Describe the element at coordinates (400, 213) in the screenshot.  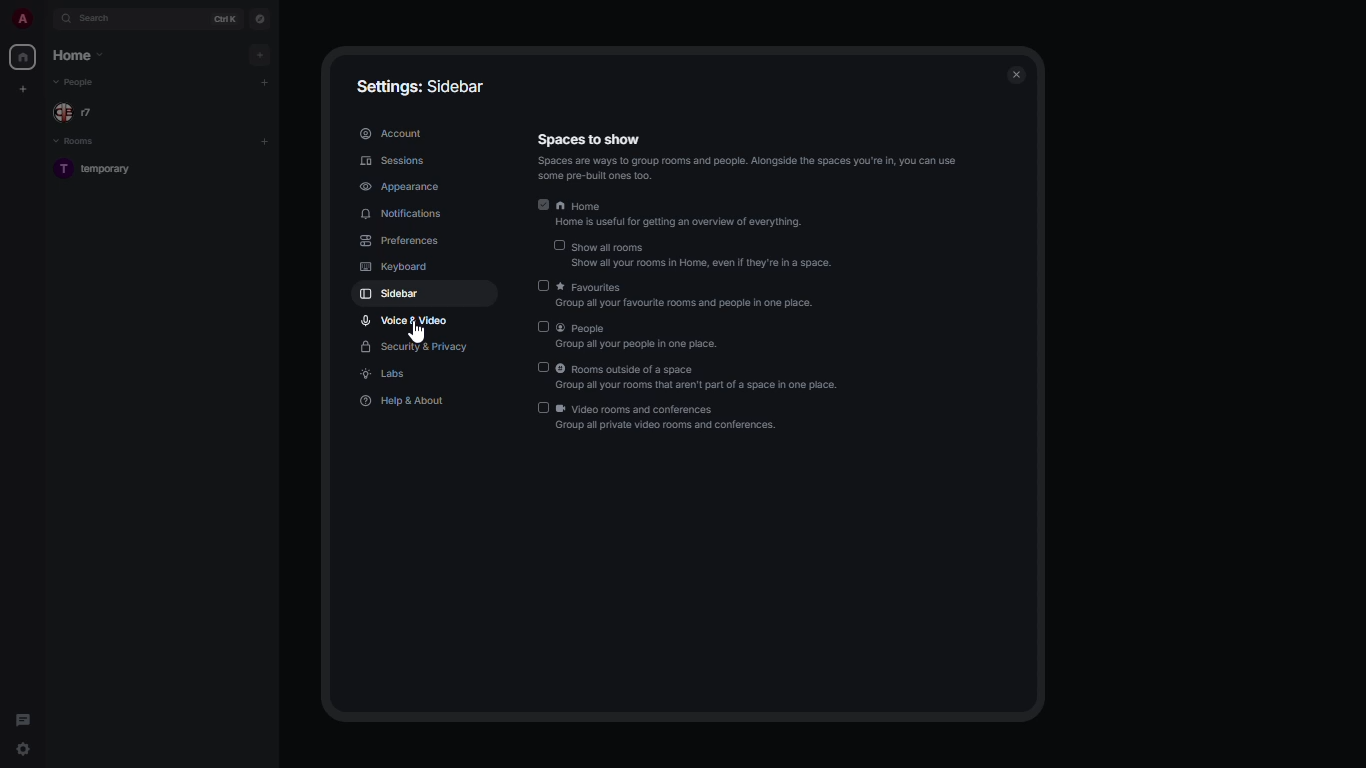
I see `notifications` at that location.